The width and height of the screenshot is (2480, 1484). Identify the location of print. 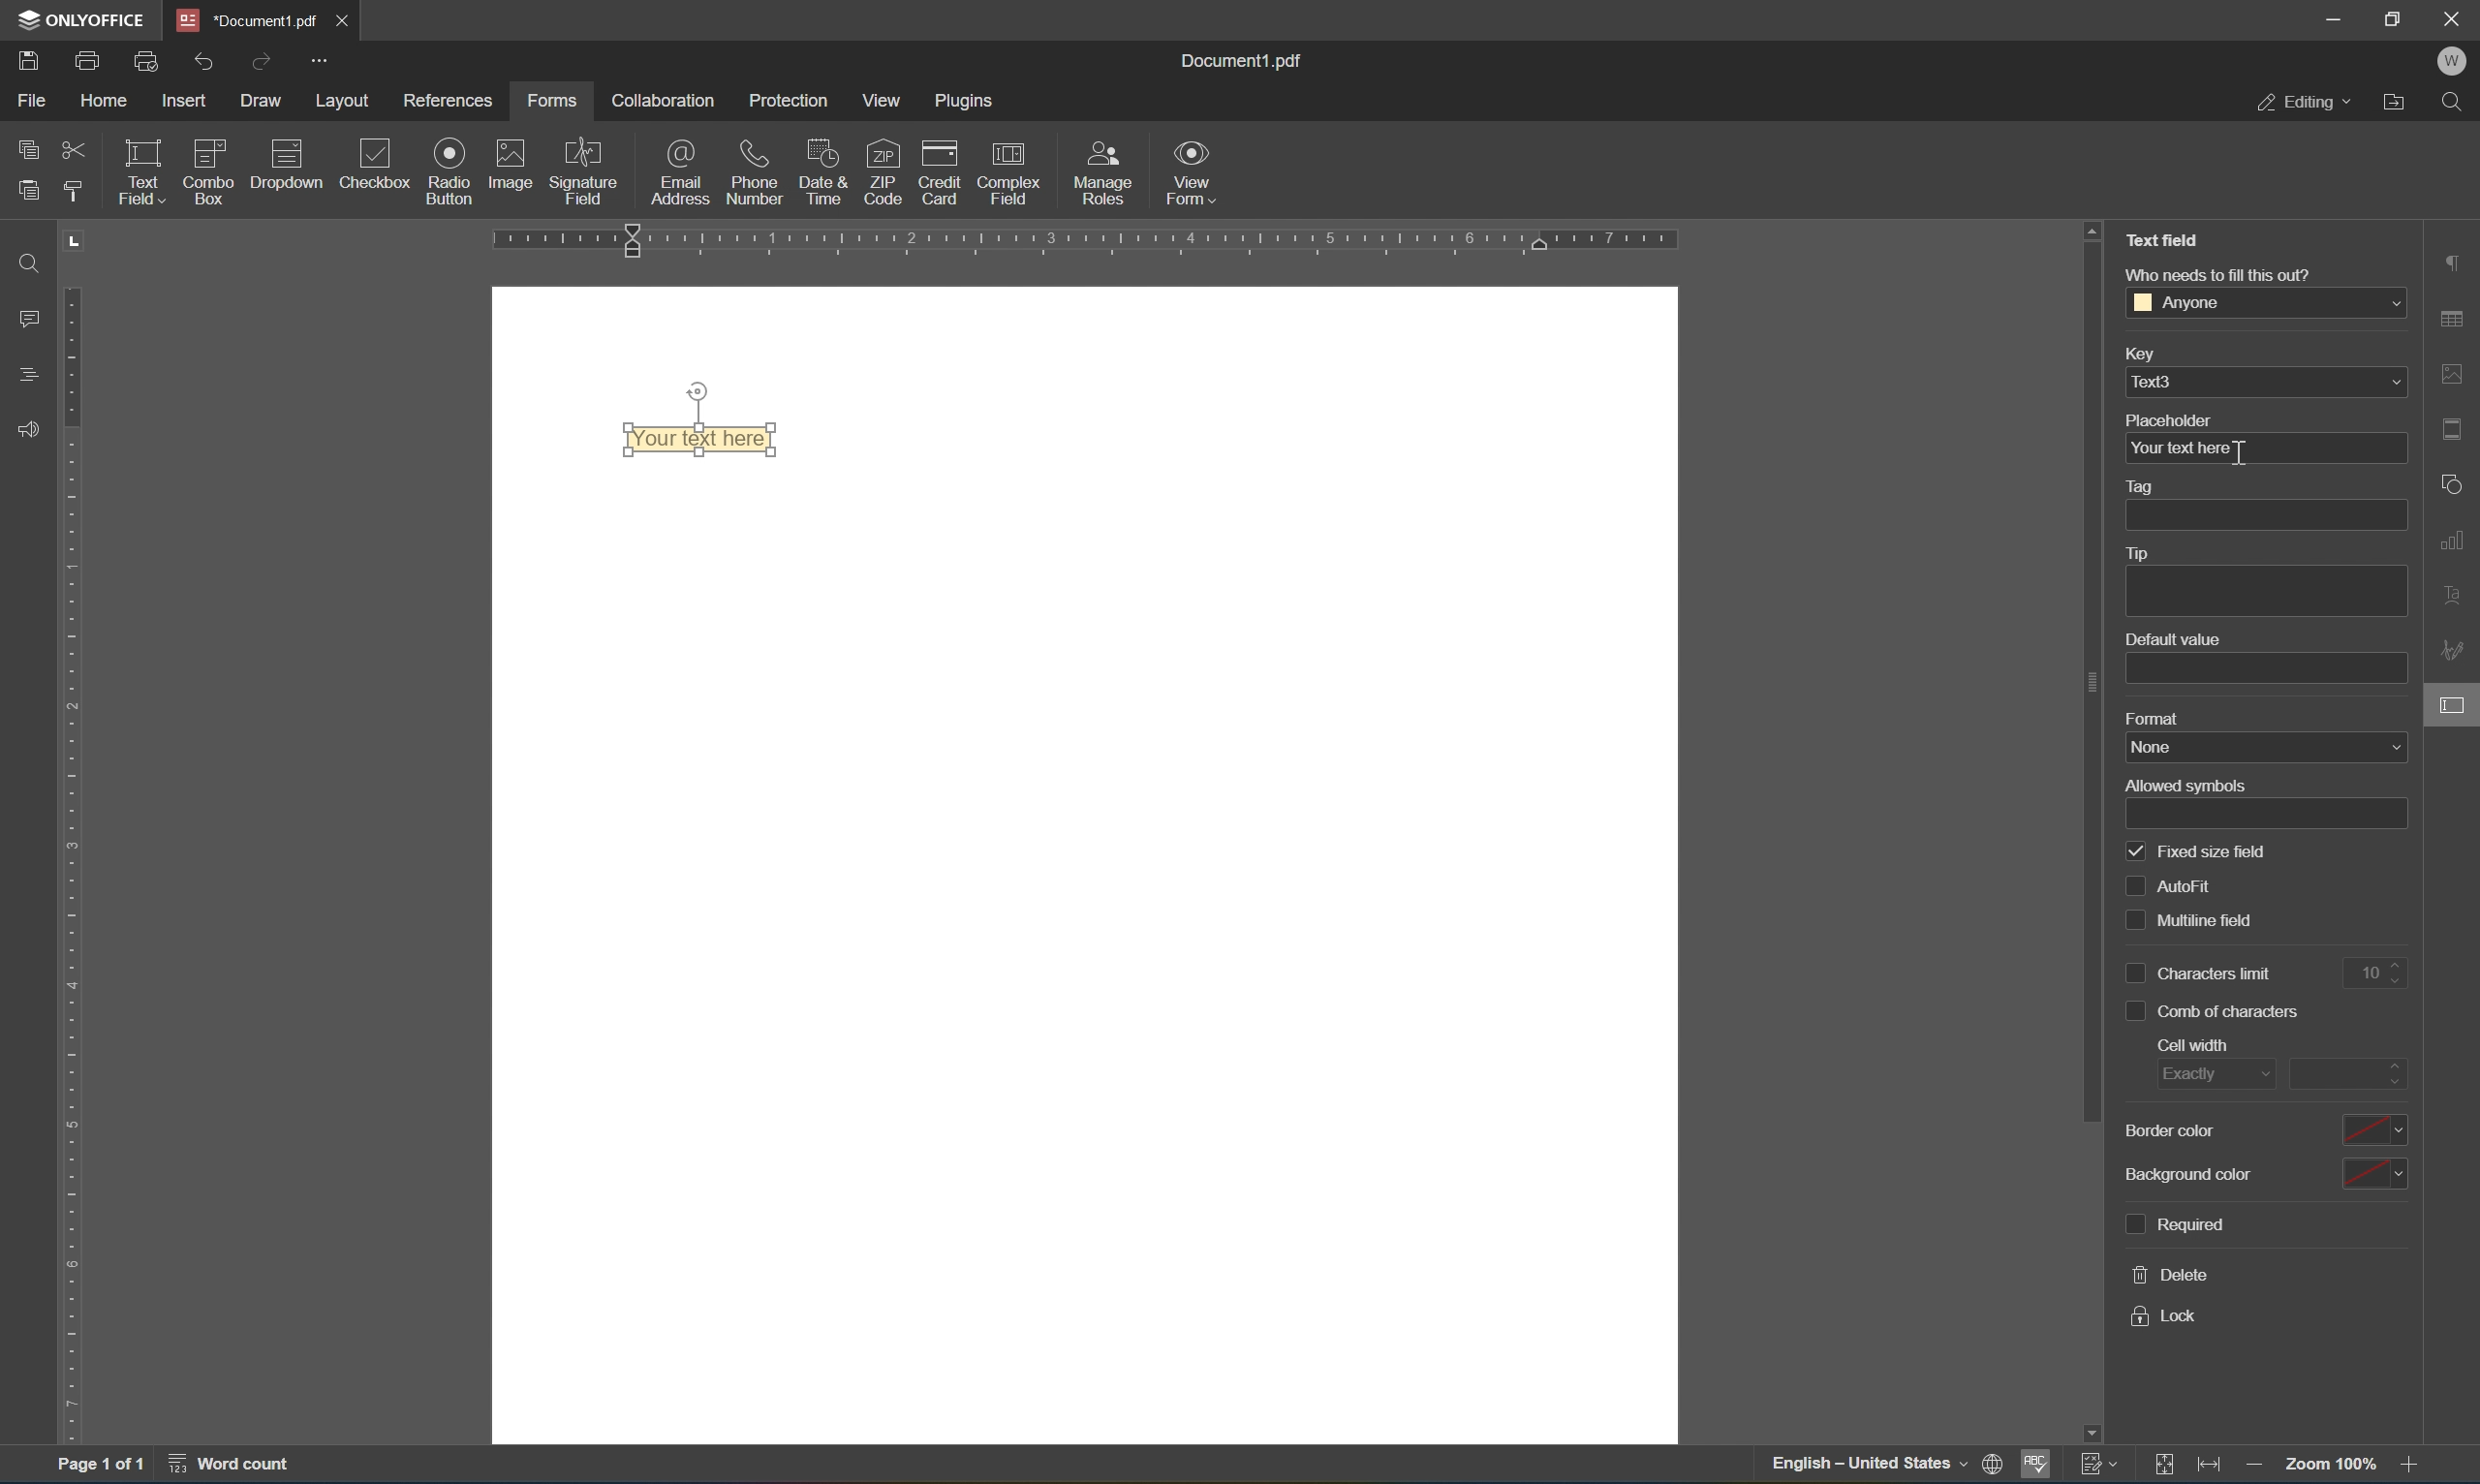
(87, 57).